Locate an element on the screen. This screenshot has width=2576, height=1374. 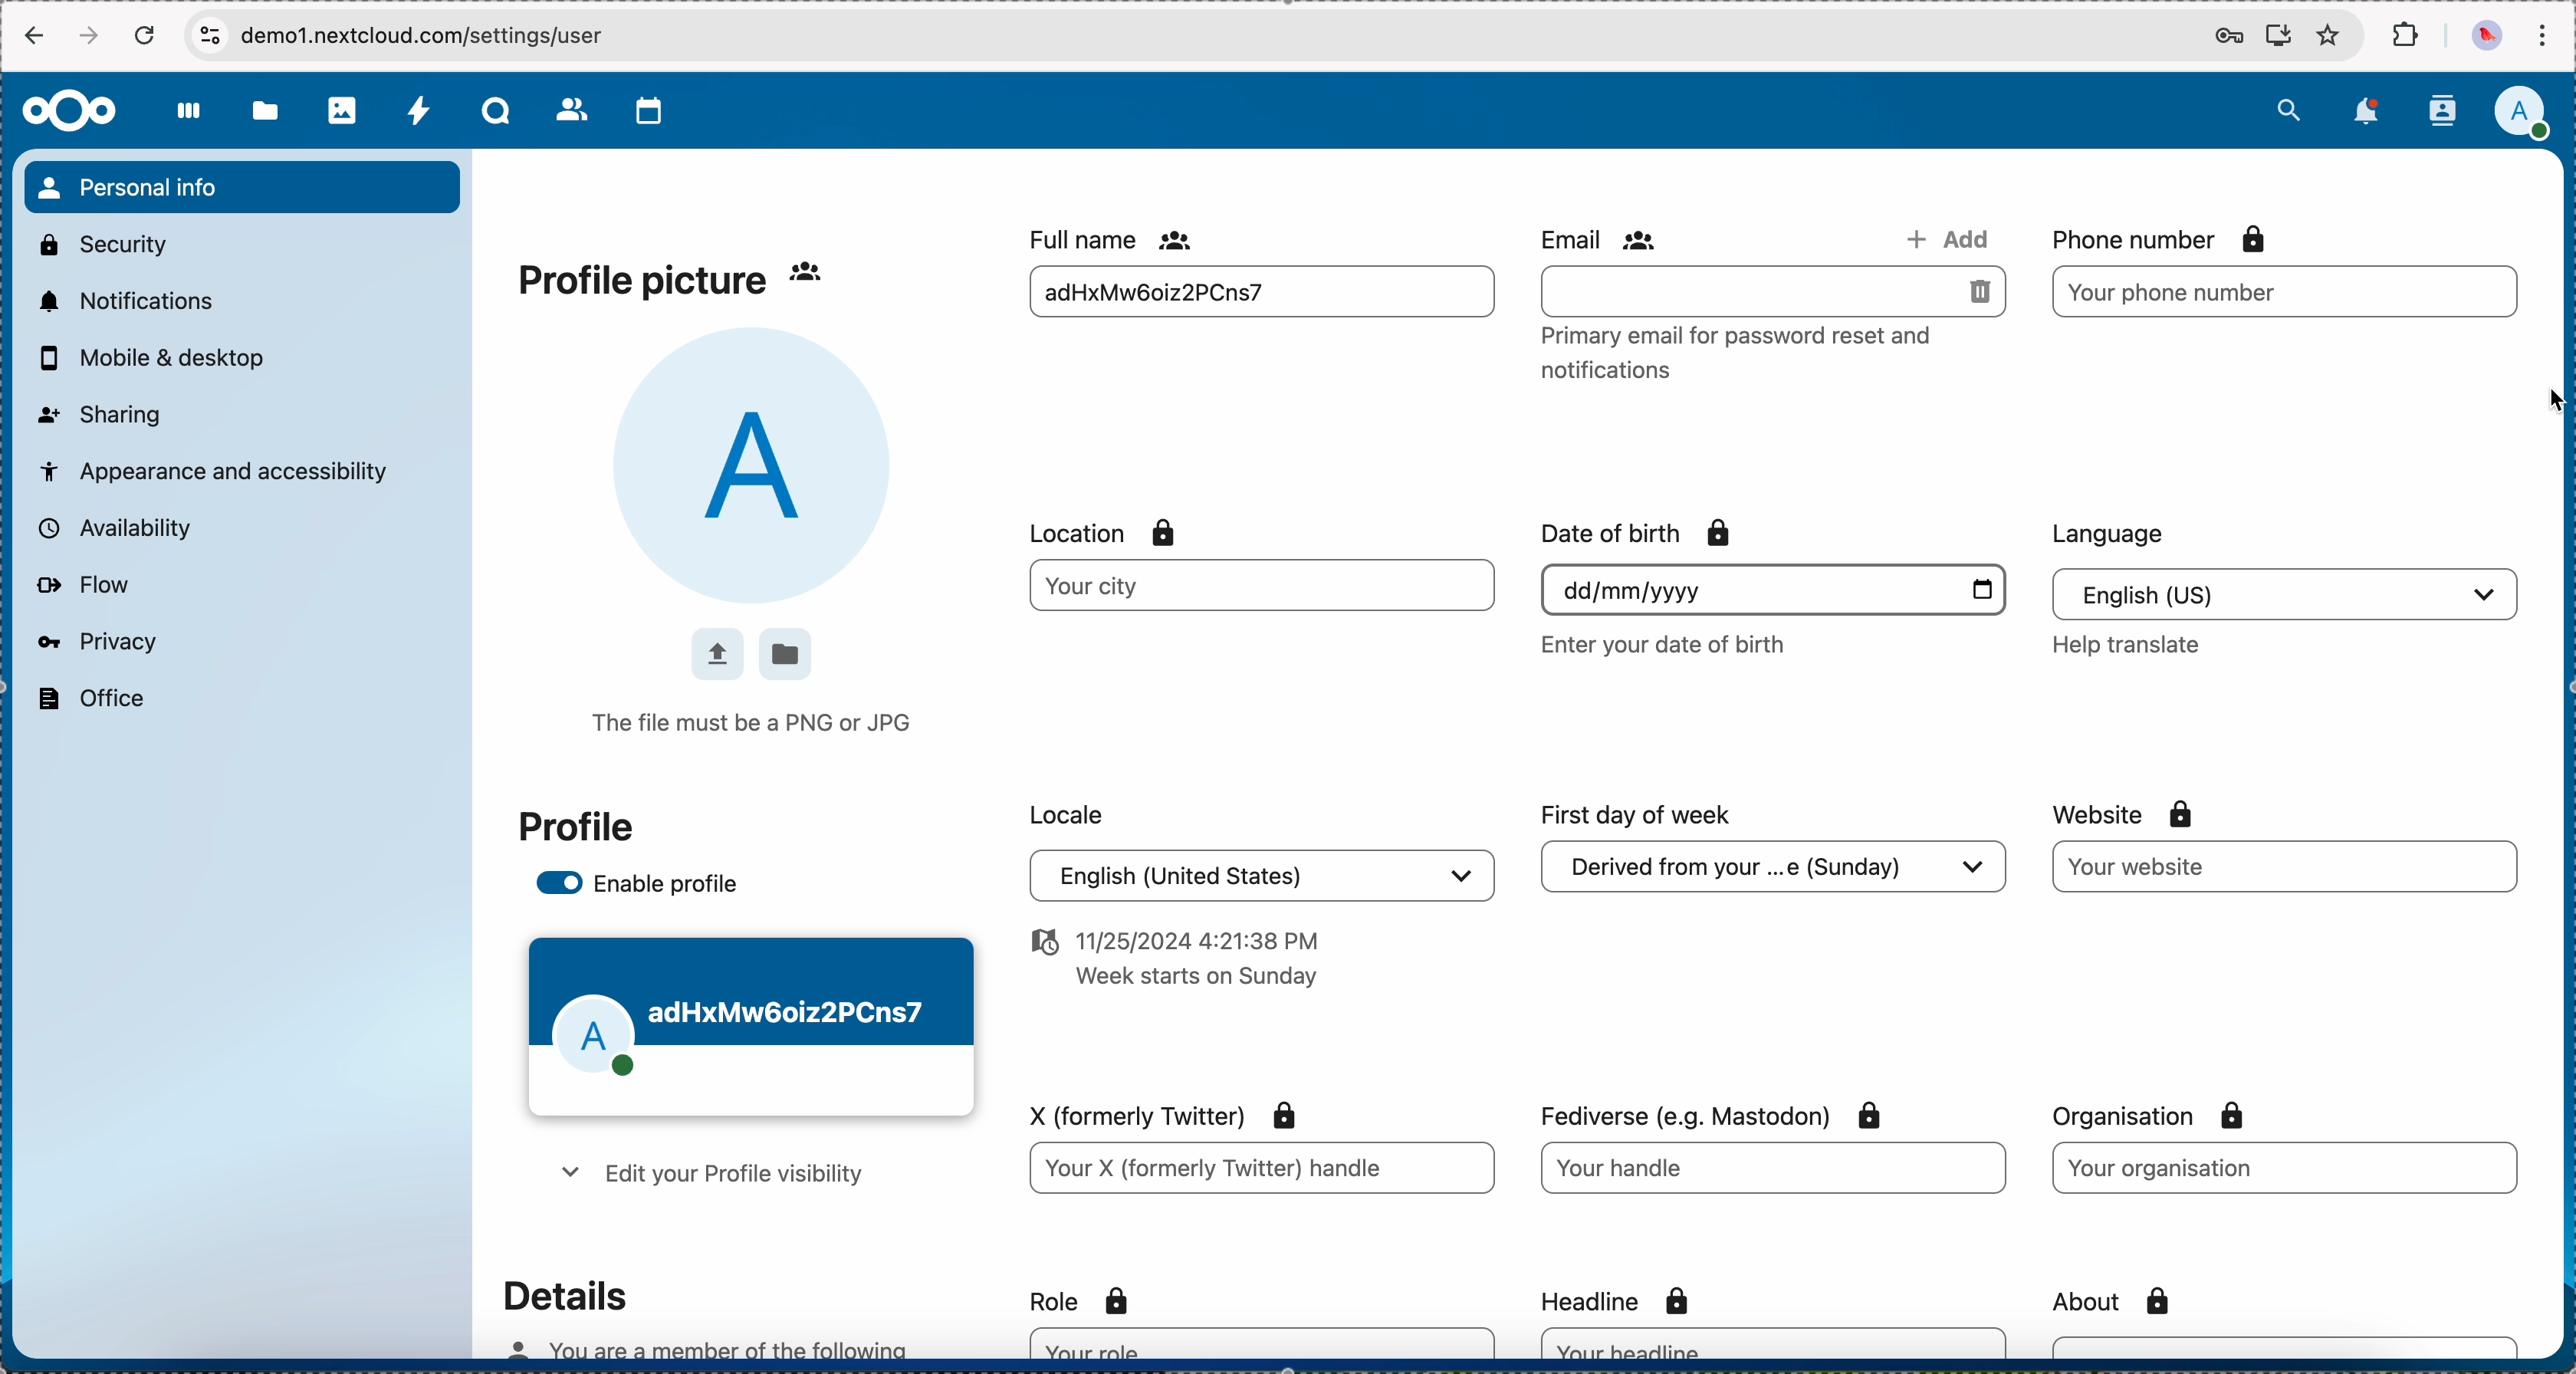
note is located at coordinates (1748, 352).